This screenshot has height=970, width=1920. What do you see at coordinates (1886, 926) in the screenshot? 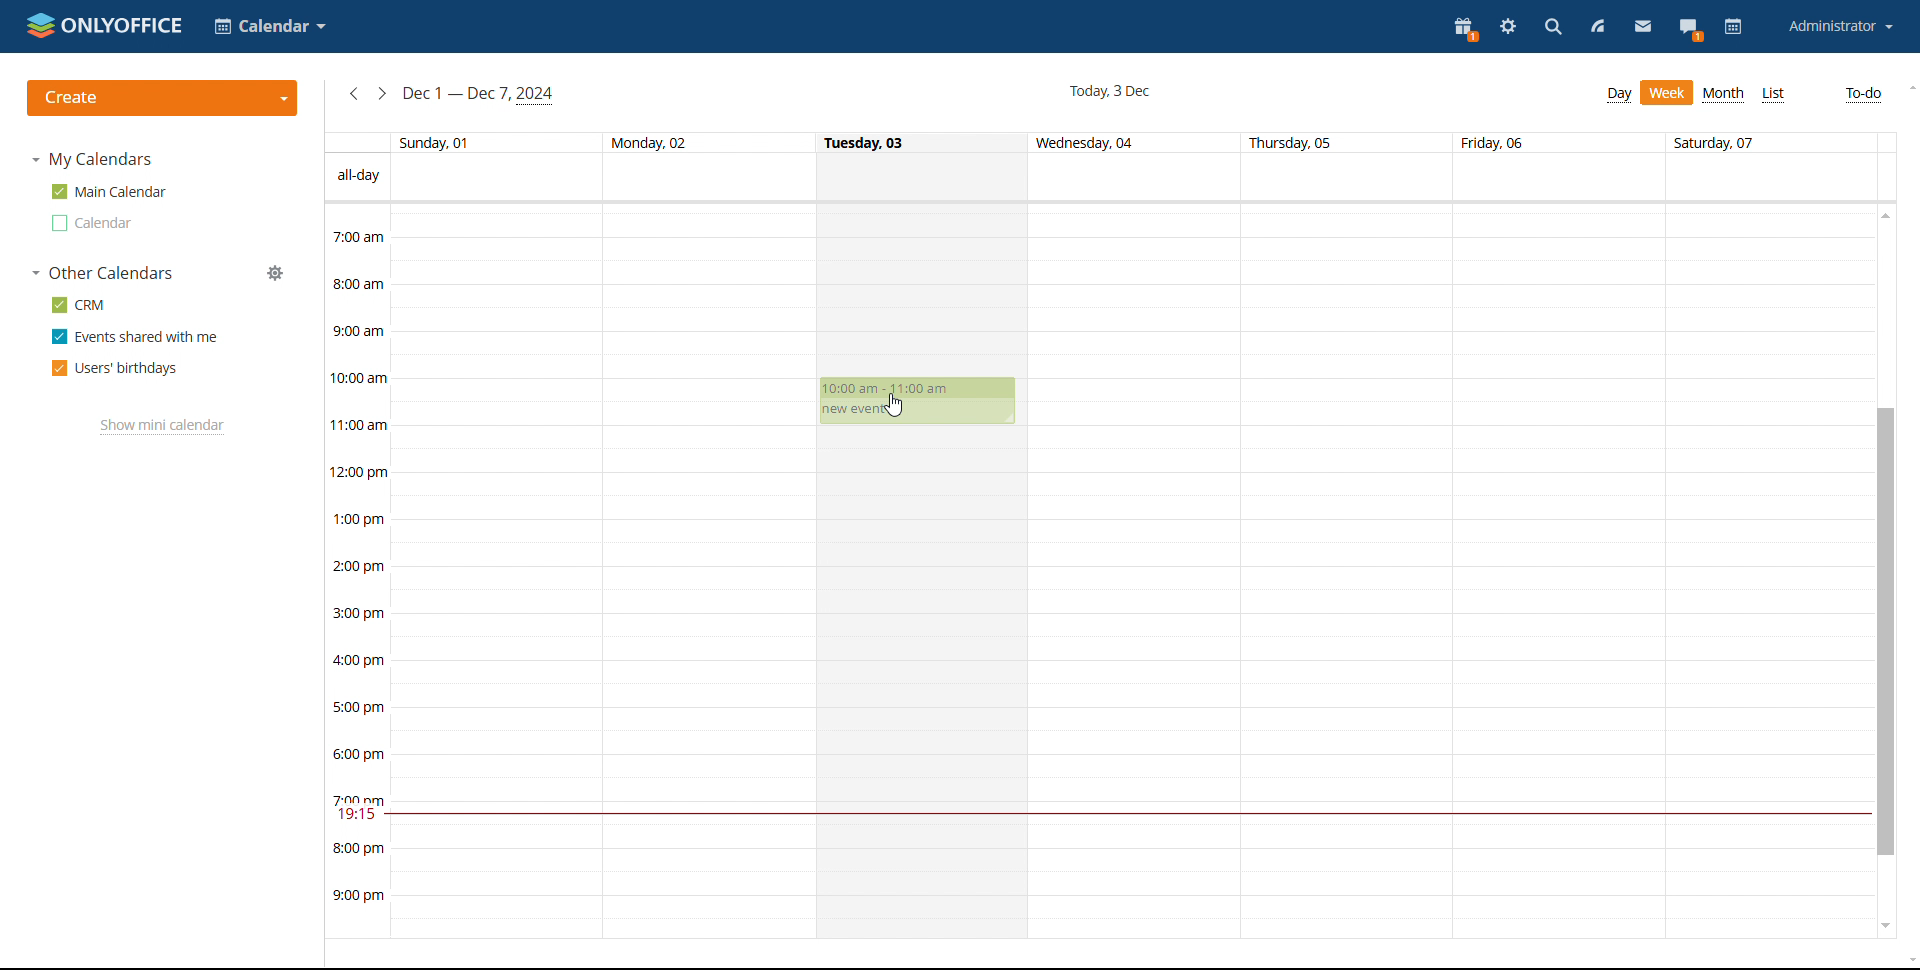
I see `scroll down` at bounding box center [1886, 926].